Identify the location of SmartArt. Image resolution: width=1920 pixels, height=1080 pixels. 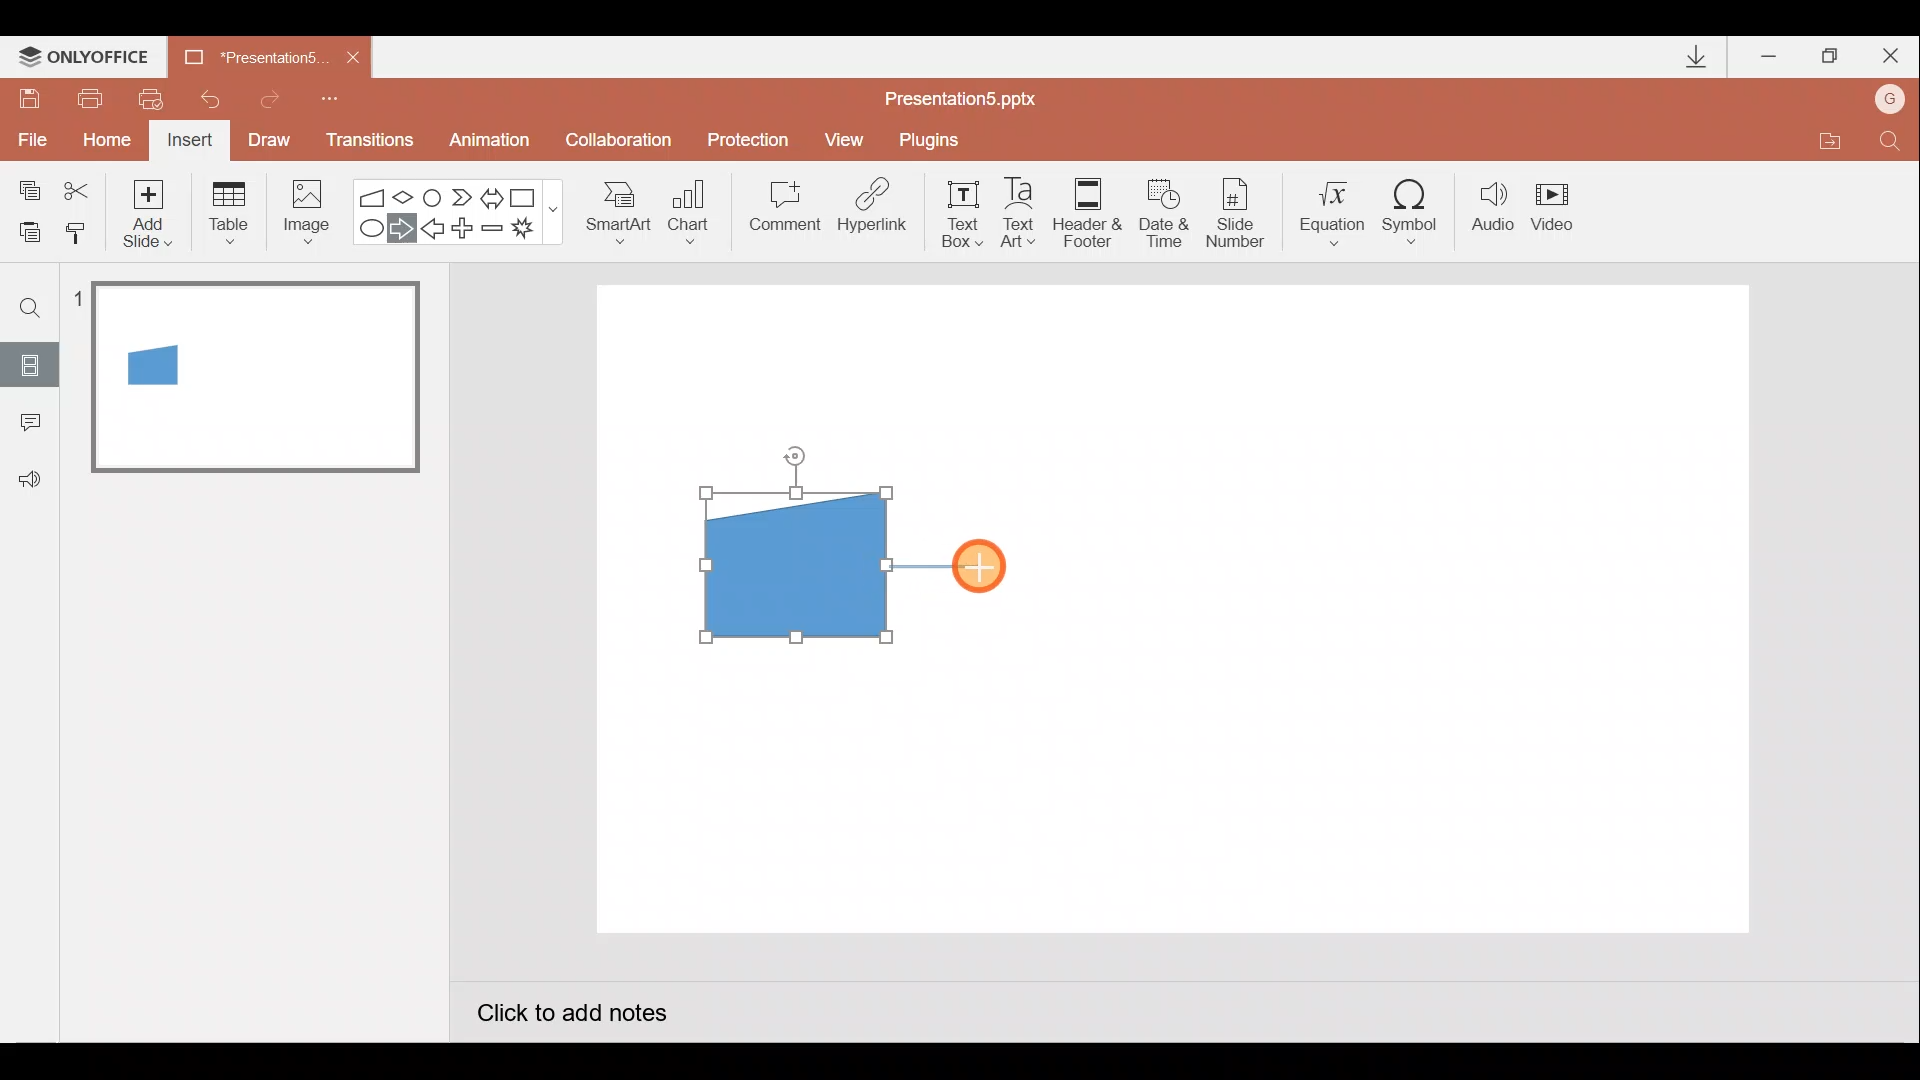
(611, 211).